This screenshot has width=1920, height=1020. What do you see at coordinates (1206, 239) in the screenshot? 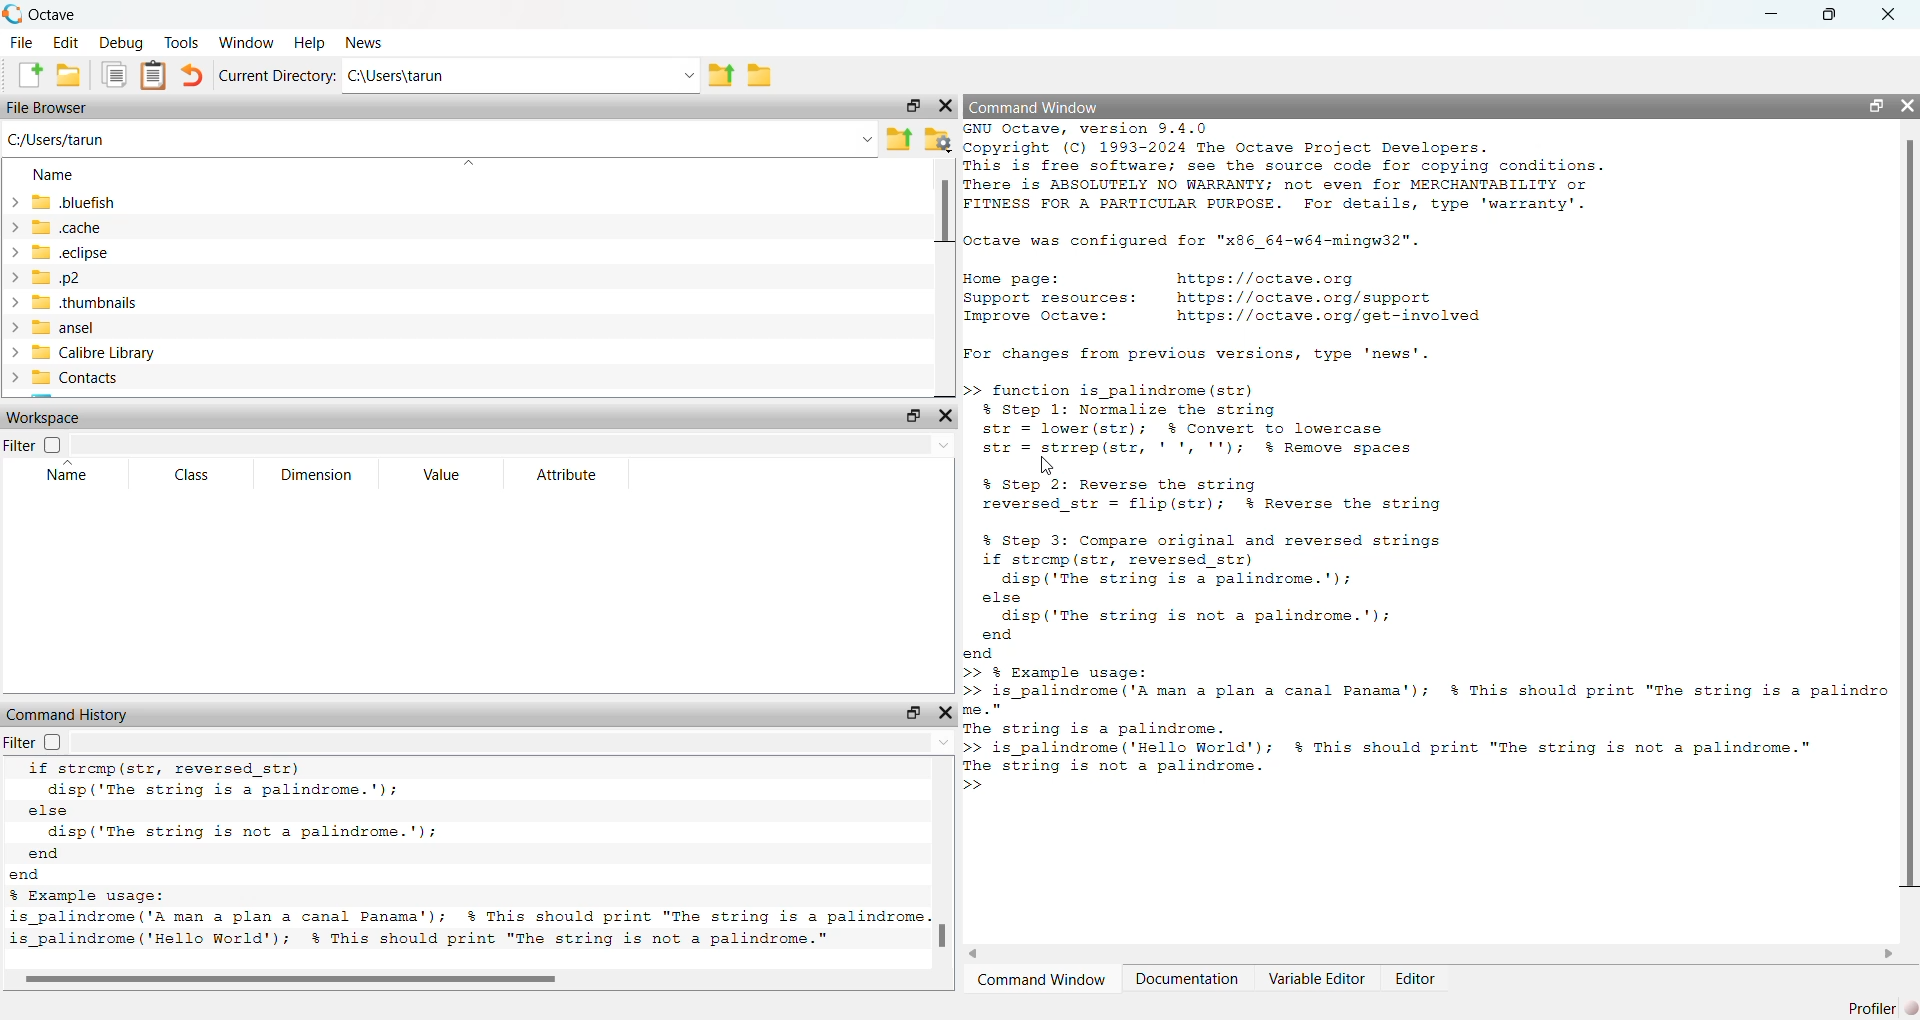
I see `octave configuration` at bounding box center [1206, 239].